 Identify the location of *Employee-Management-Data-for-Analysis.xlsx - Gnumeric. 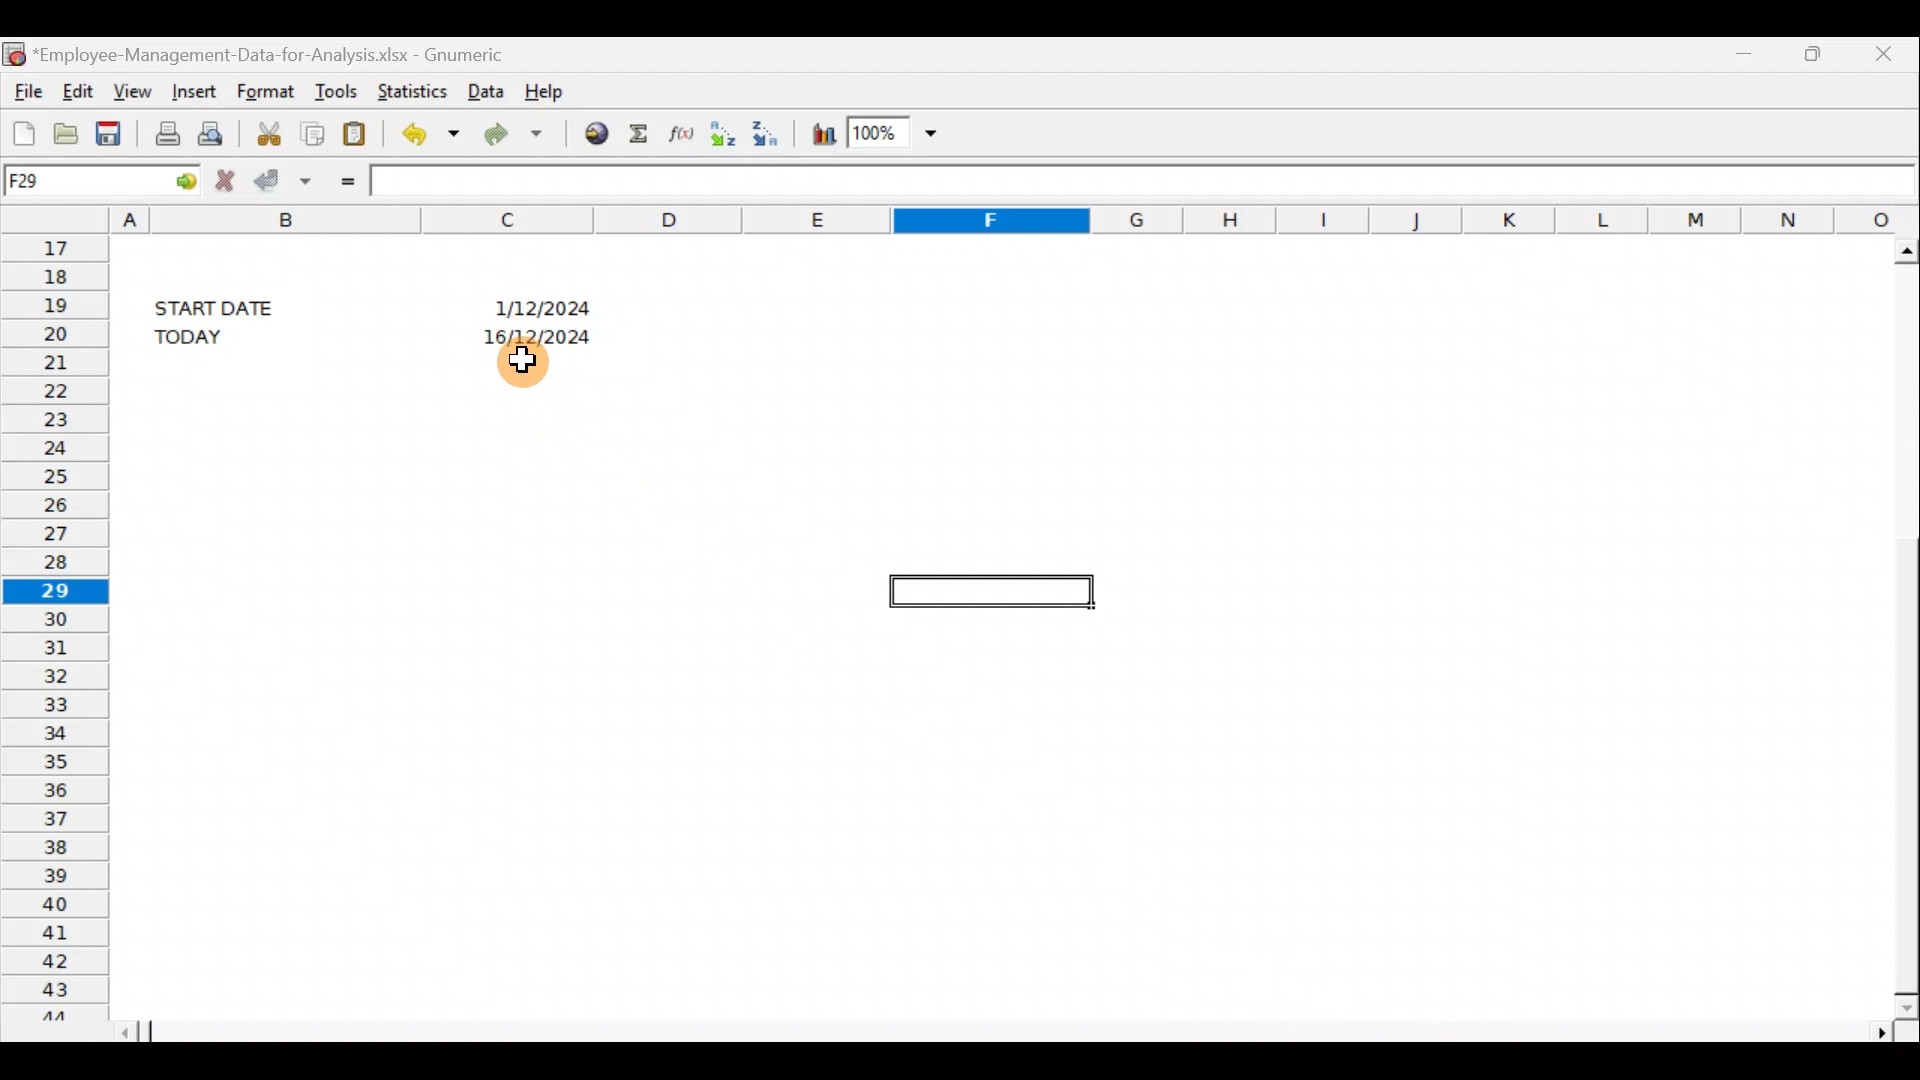
(271, 56).